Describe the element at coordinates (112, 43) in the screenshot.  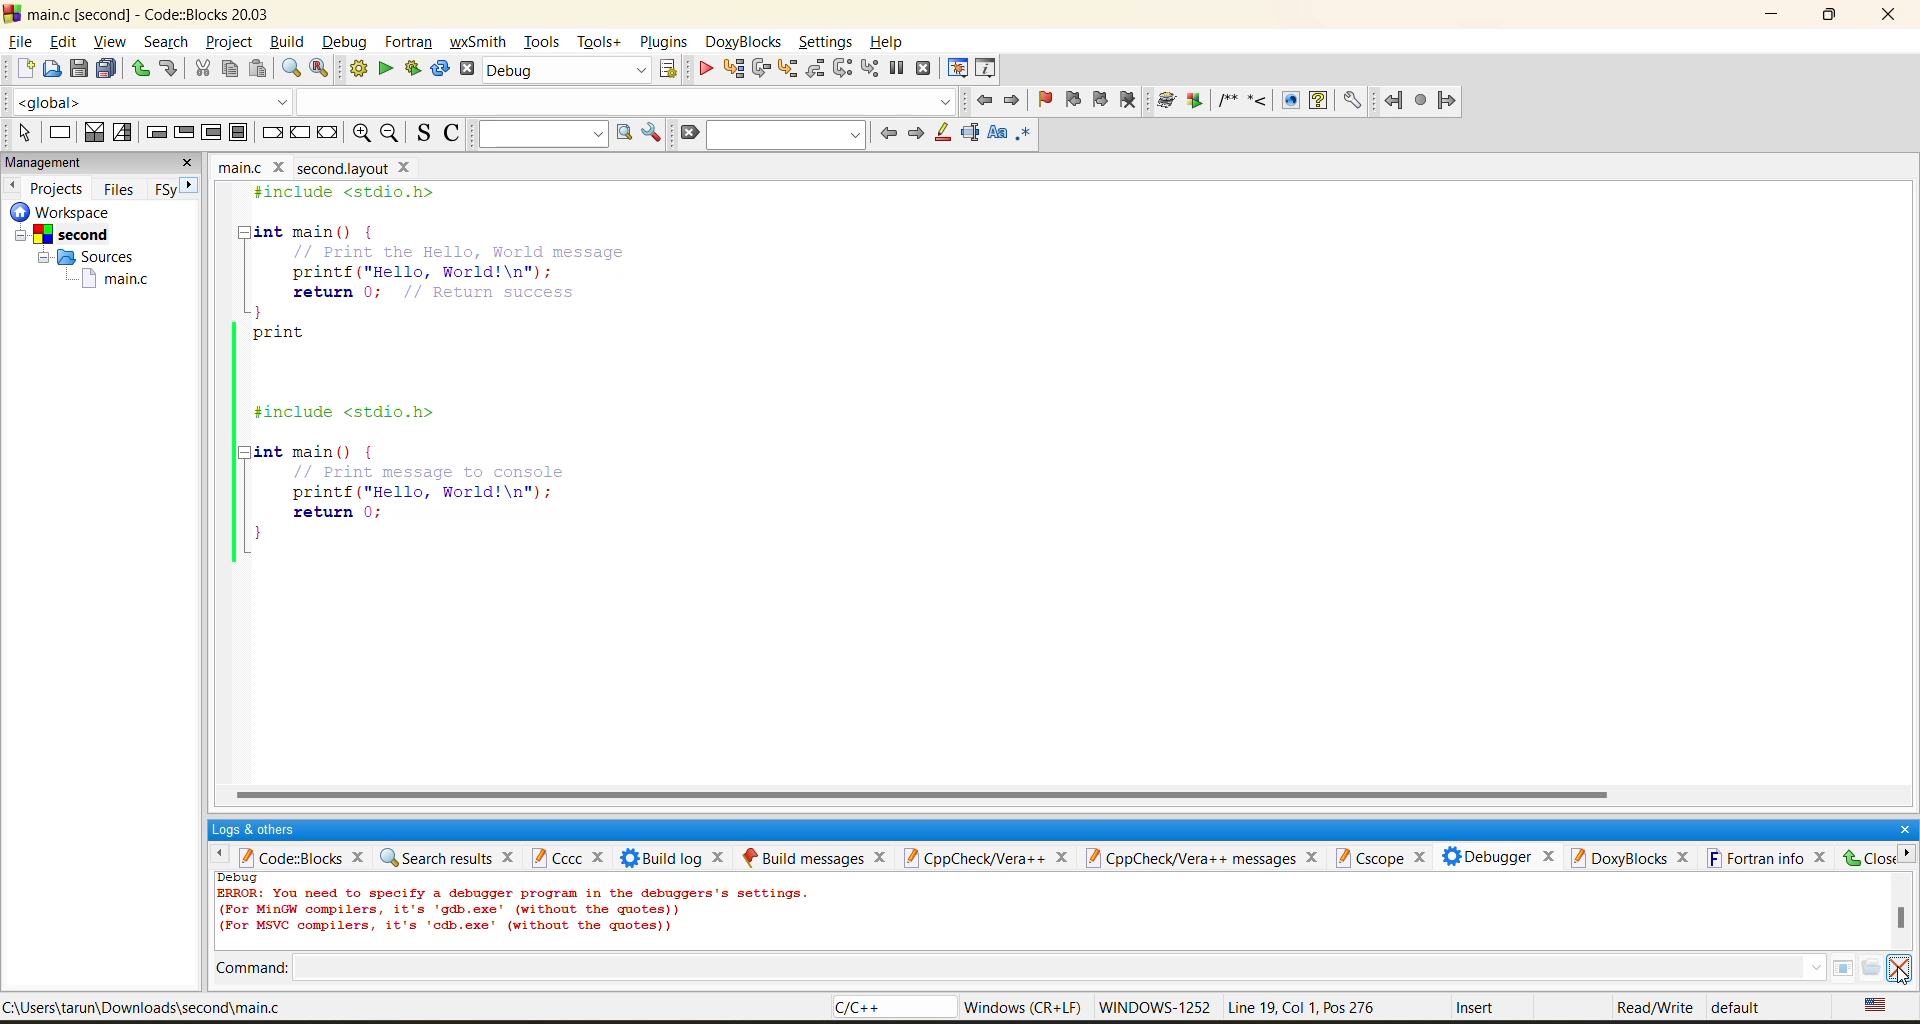
I see `view` at that location.